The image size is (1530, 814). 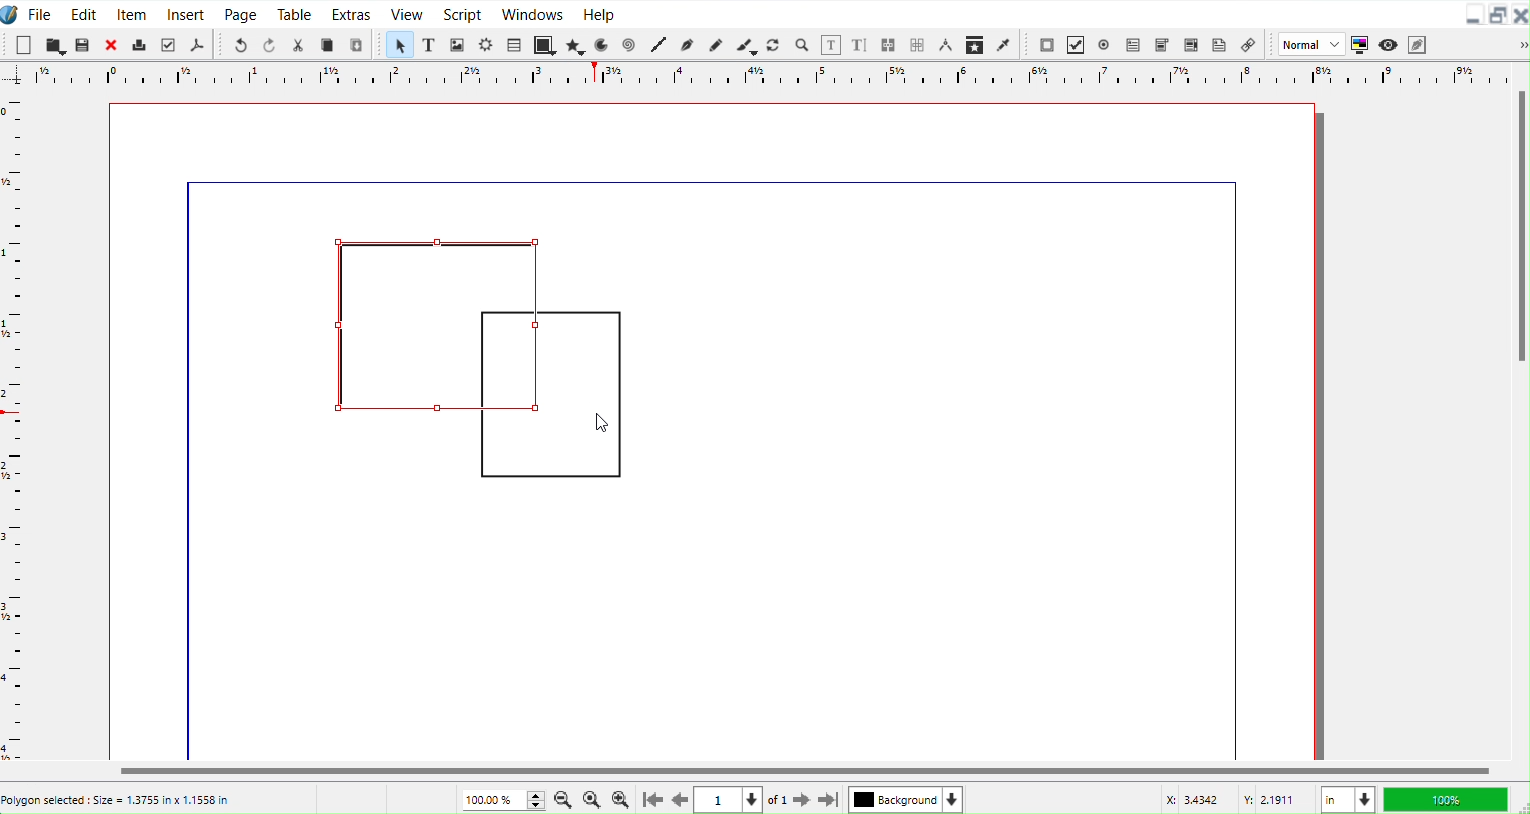 I want to click on New, so click(x=23, y=44).